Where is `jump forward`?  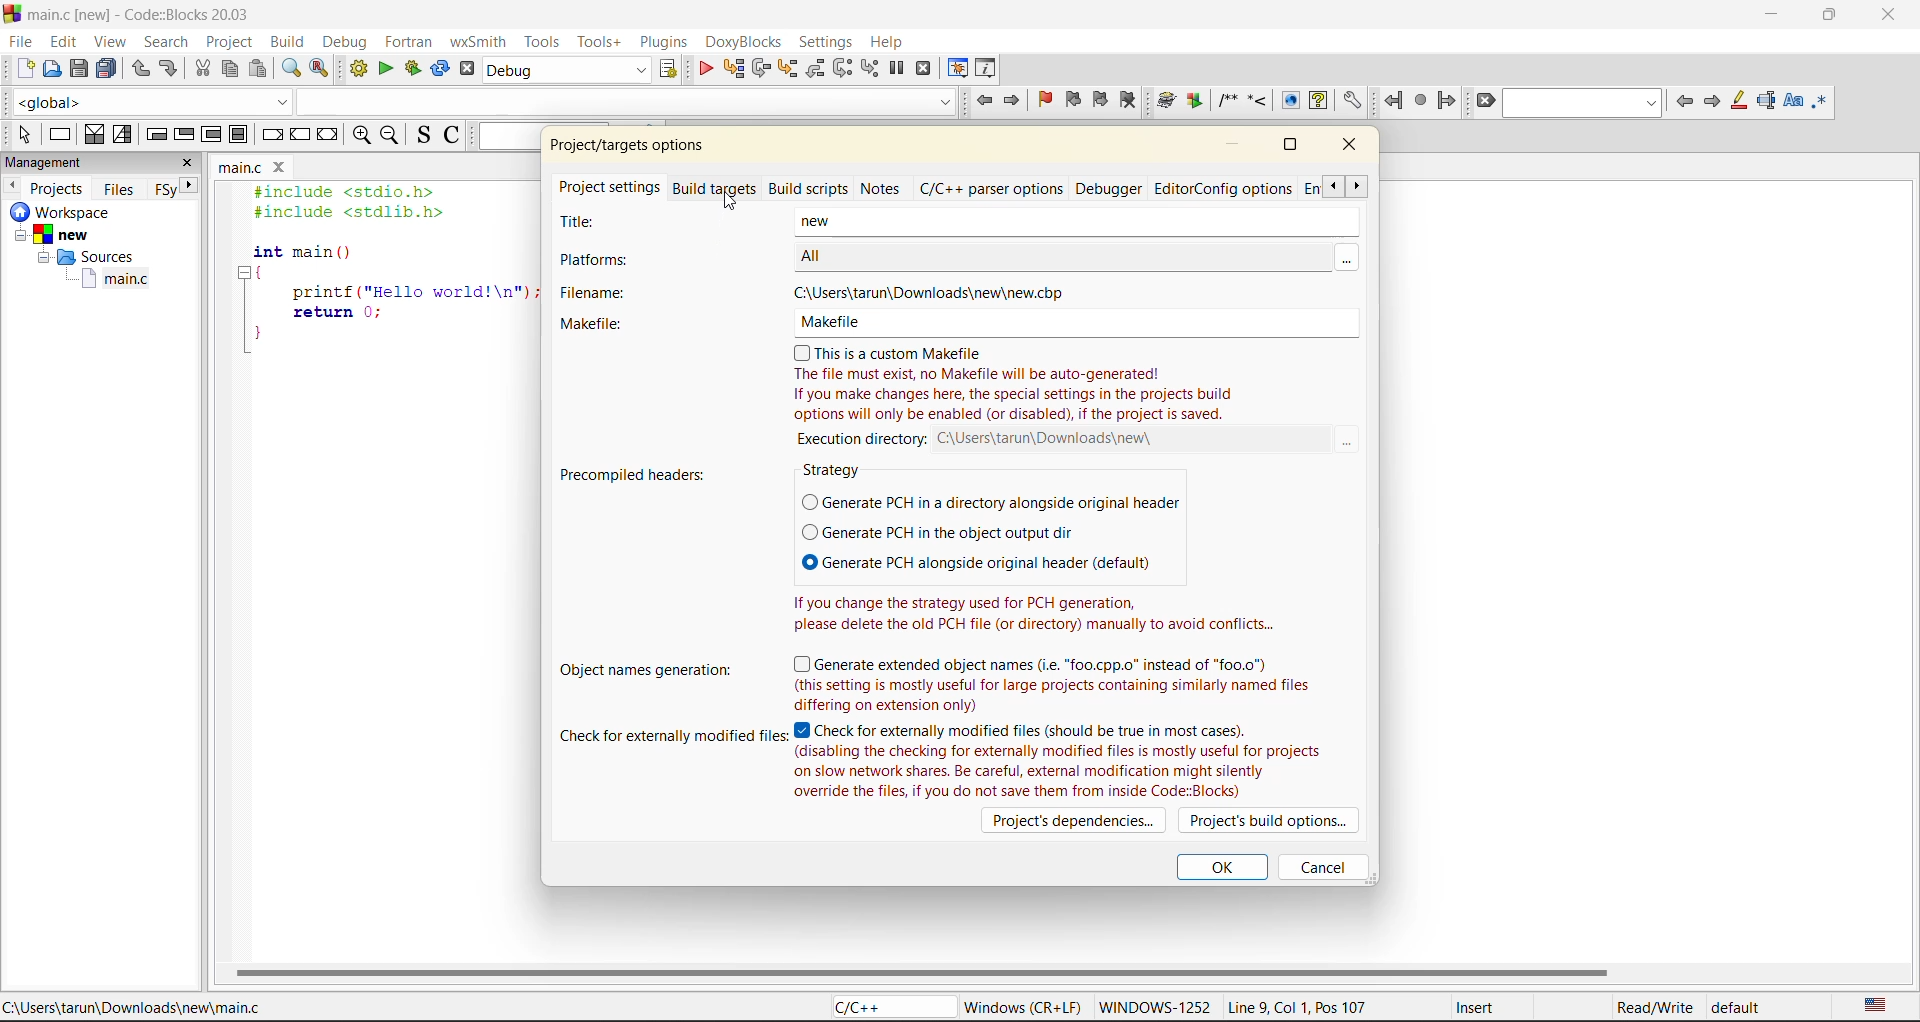
jump forward is located at coordinates (1446, 100).